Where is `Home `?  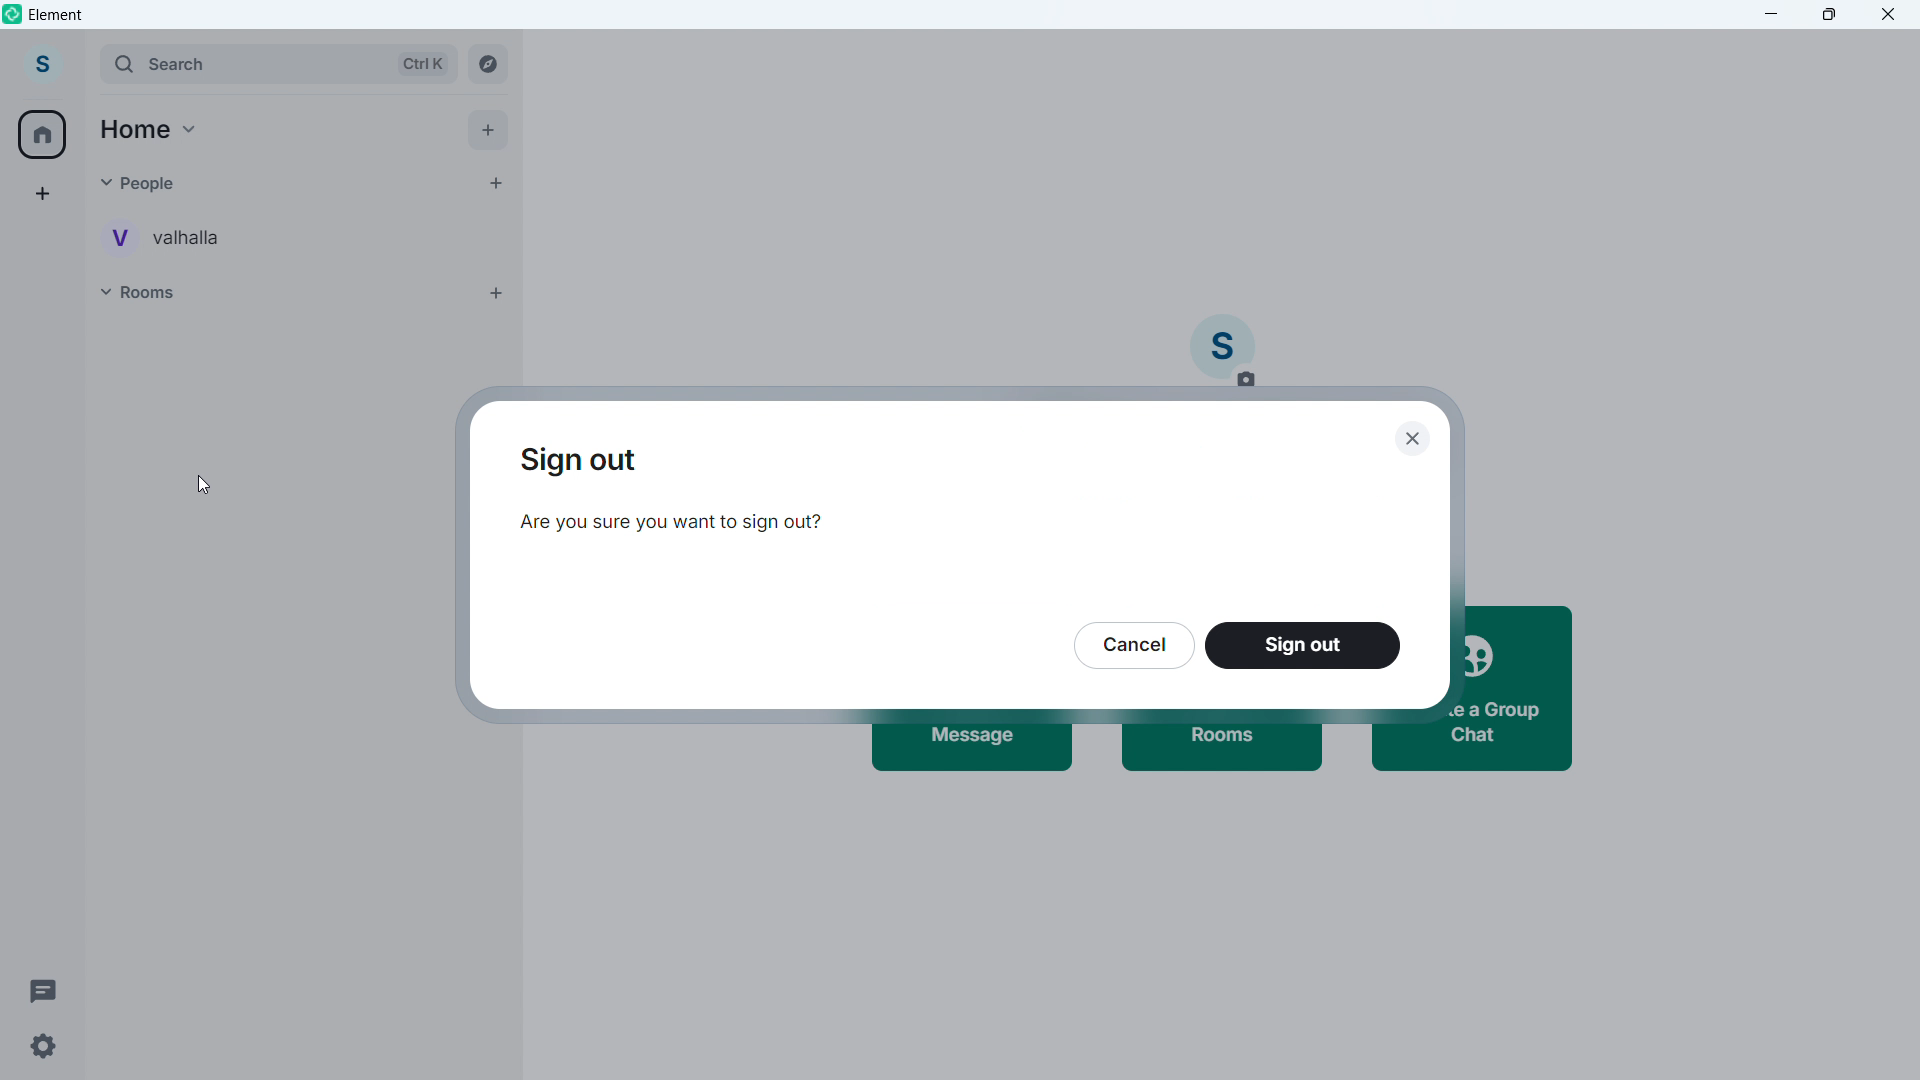
Home  is located at coordinates (151, 130).